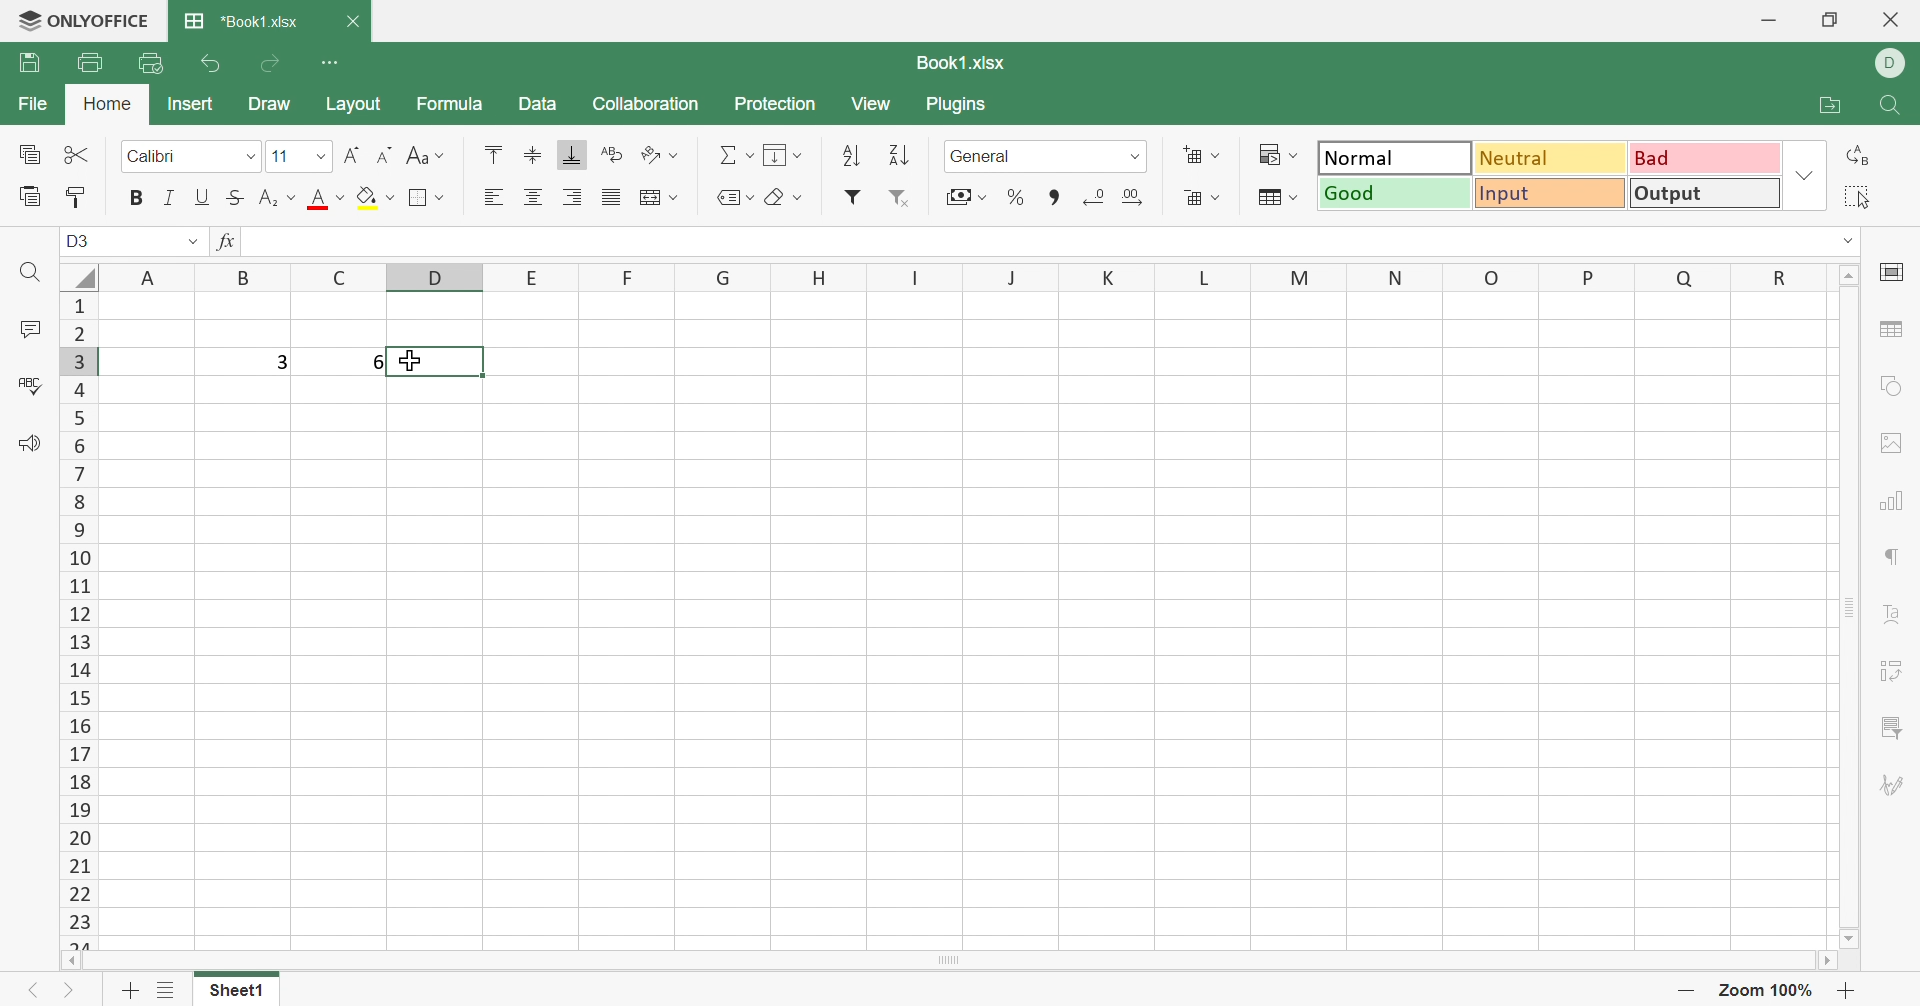  What do you see at coordinates (27, 63) in the screenshot?
I see `Save` at bounding box center [27, 63].